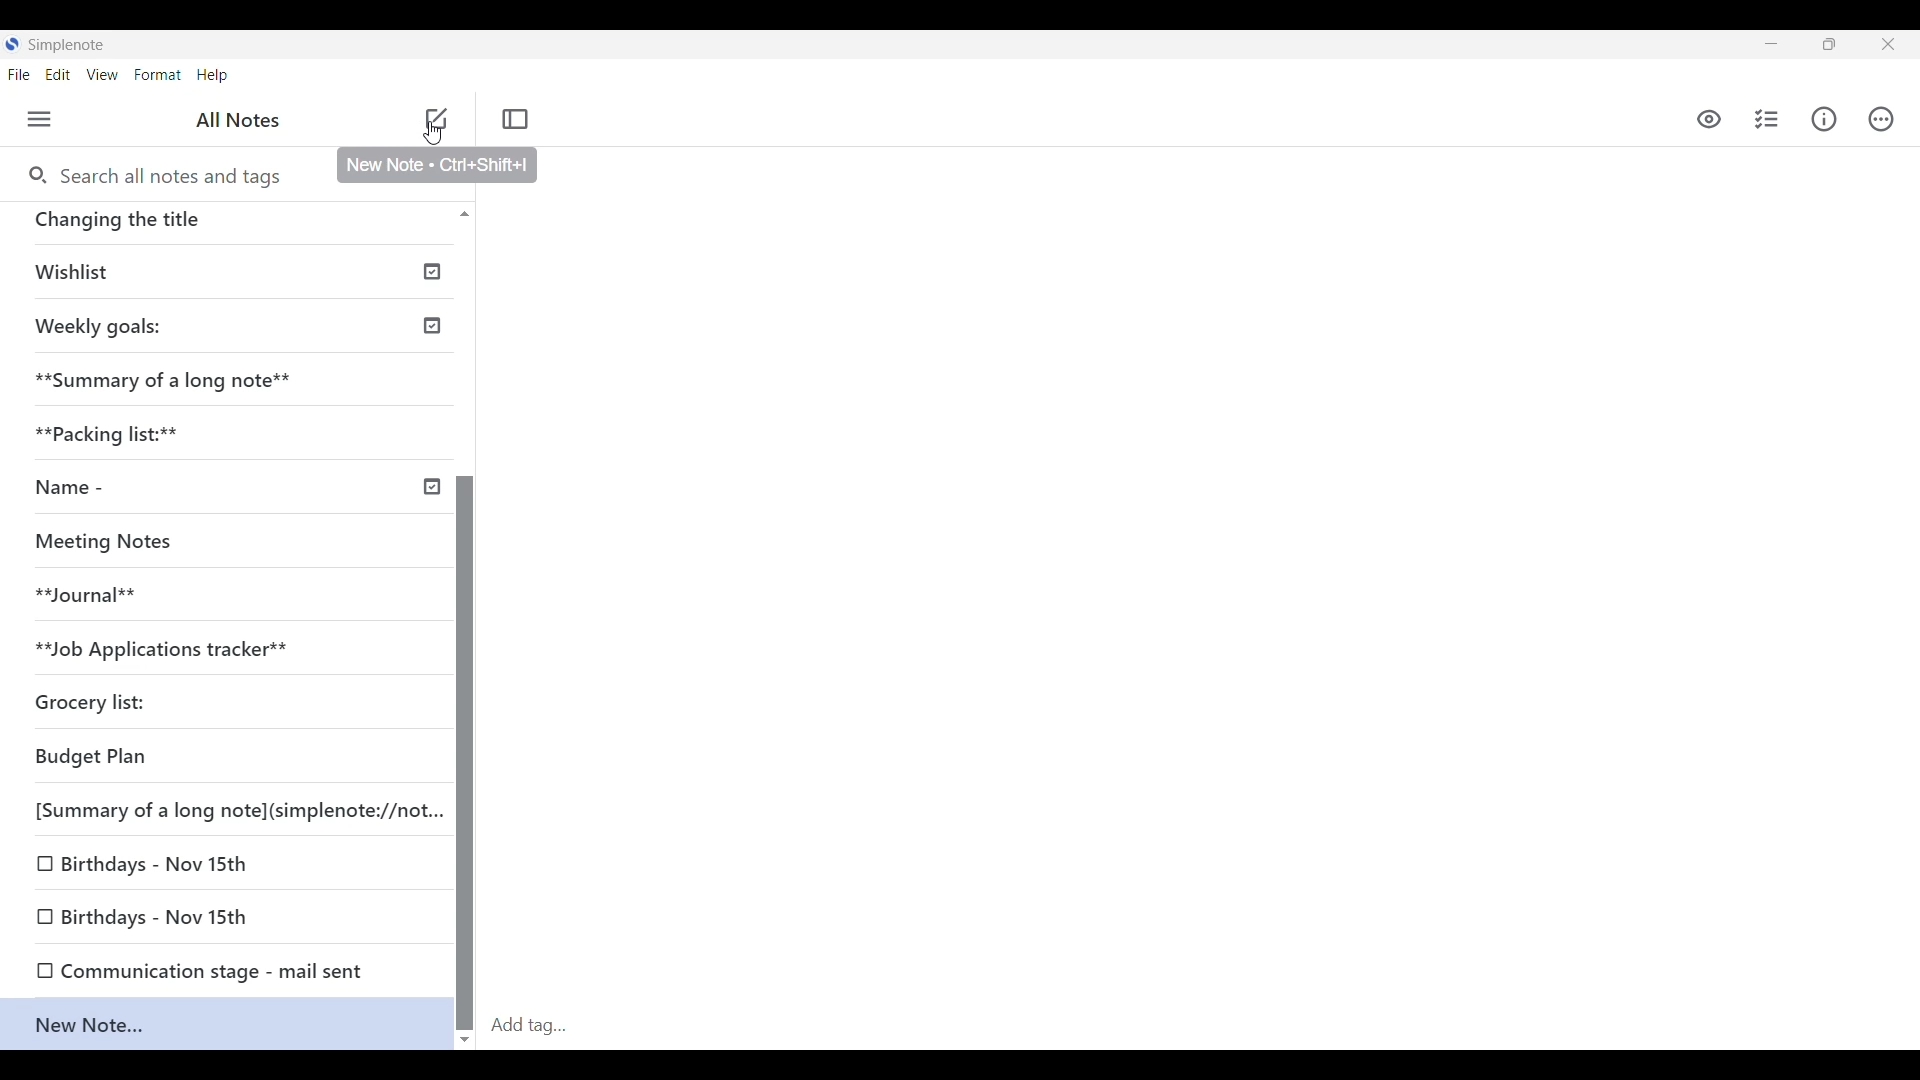 This screenshot has width=1920, height=1080. Describe the element at coordinates (95, 754) in the screenshot. I see `Budget Plan` at that location.